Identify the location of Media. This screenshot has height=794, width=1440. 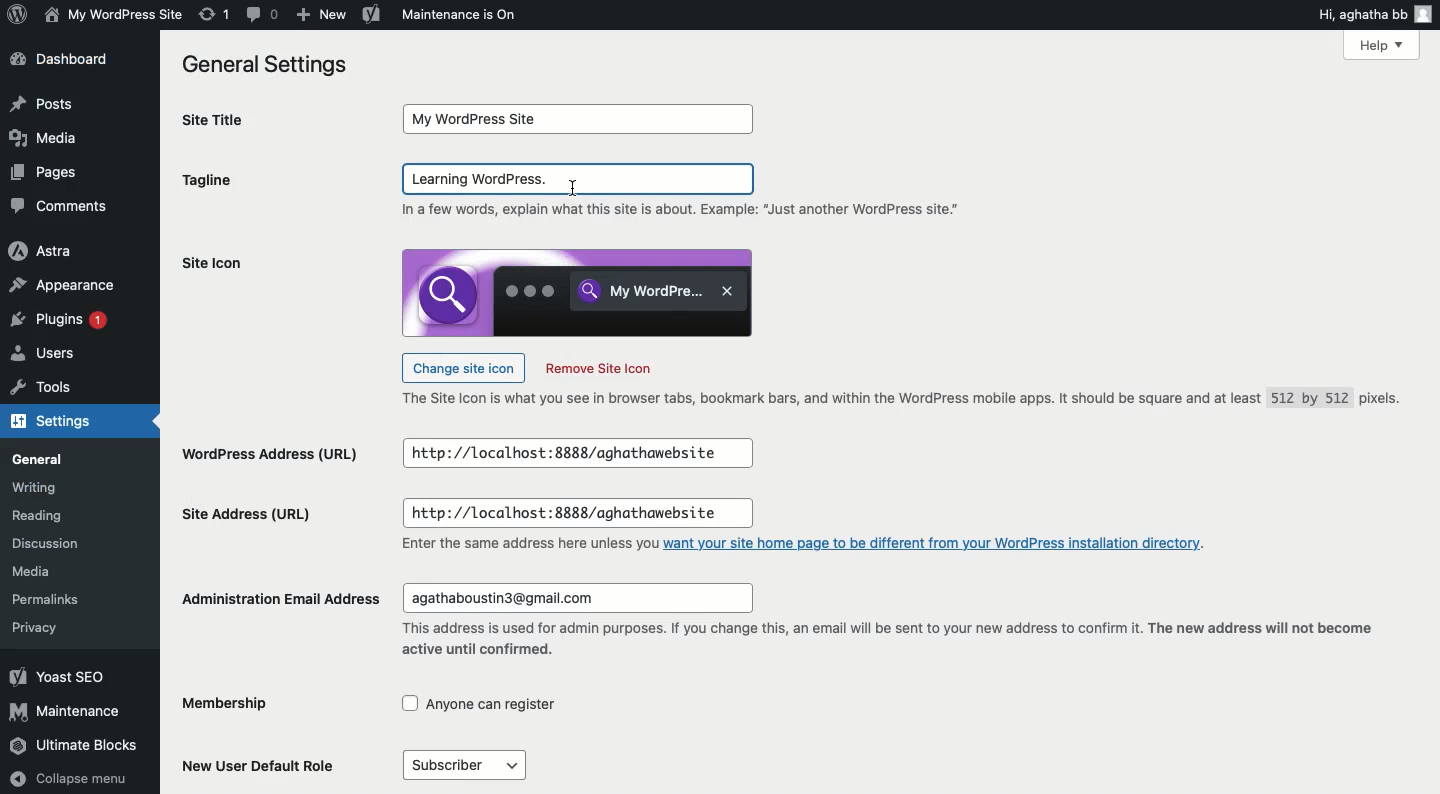
(43, 137).